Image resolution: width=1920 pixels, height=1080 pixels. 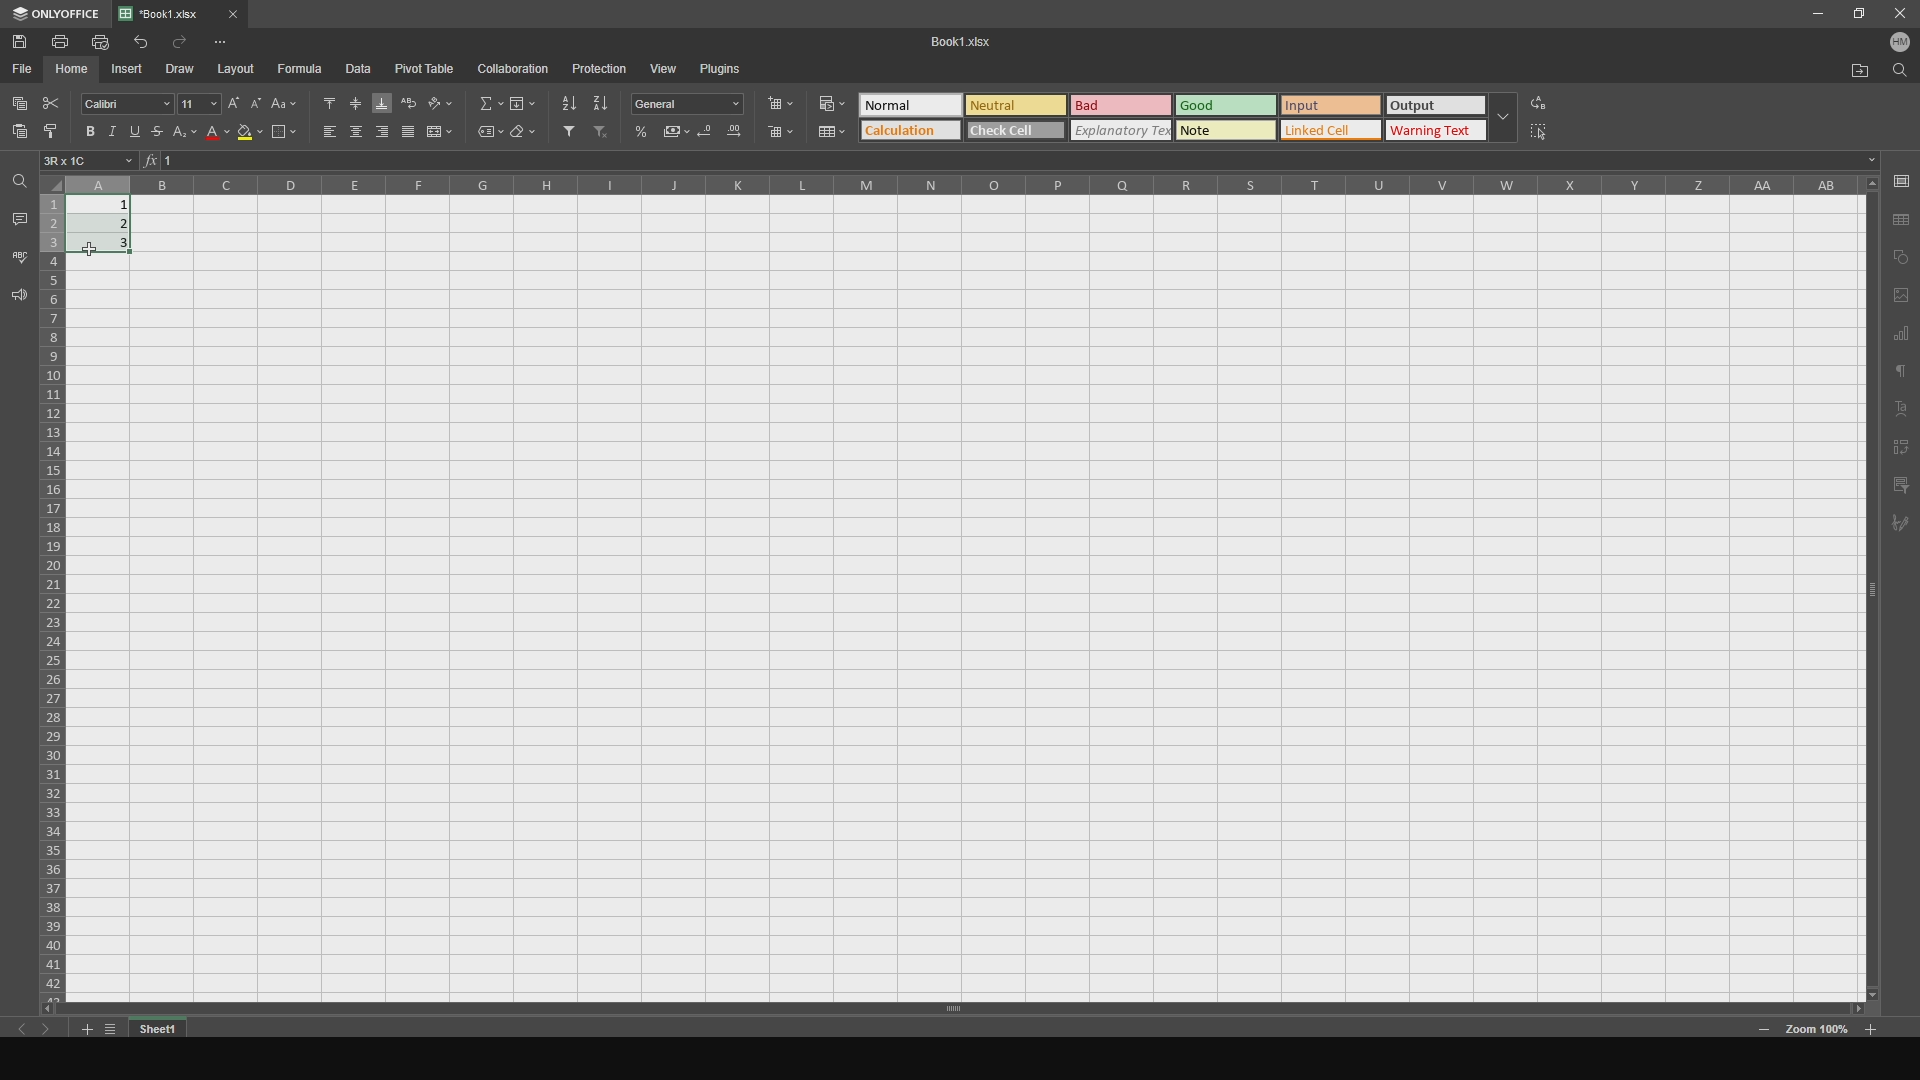 I want to click on italic, so click(x=113, y=129).